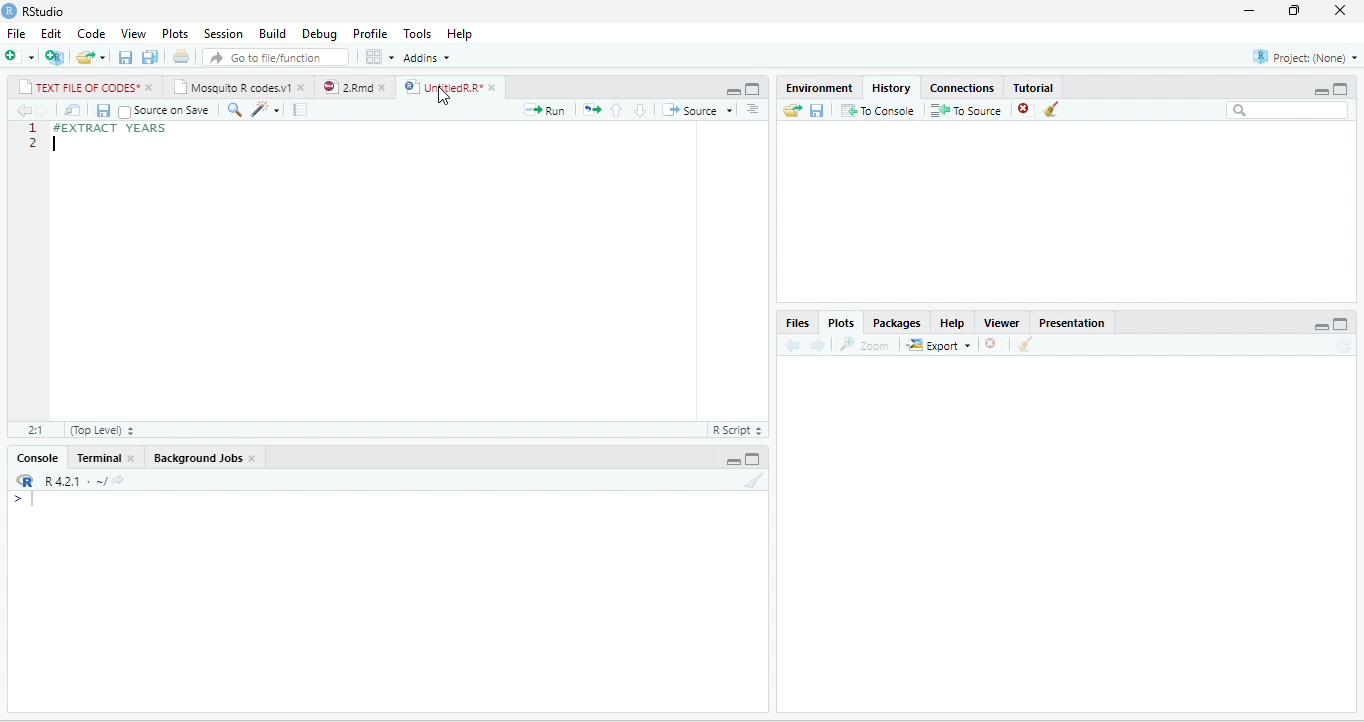  What do you see at coordinates (733, 91) in the screenshot?
I see `minimize` at bounding box center [733, 91].